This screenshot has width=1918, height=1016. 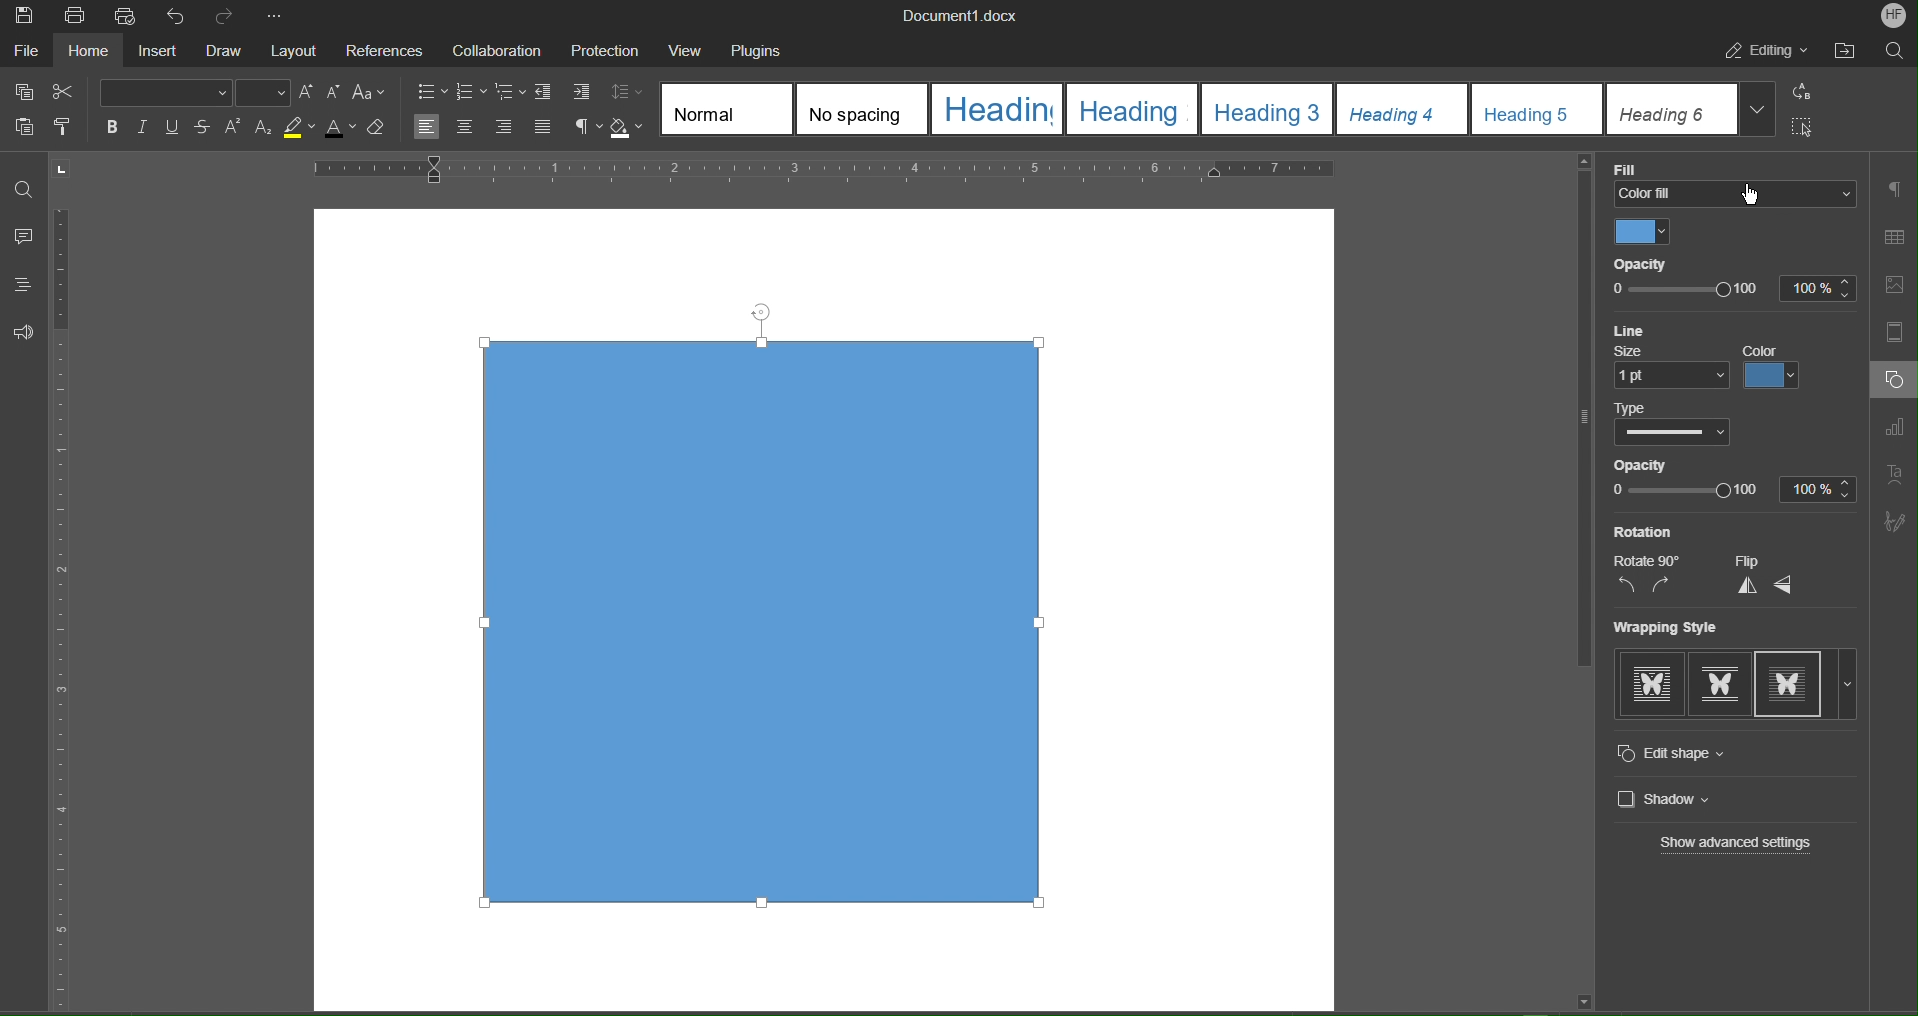 What do you see at coordinates (1900, 334) in the screenshot?
I see `Header/Footer` at bounding box center [1900, 334].